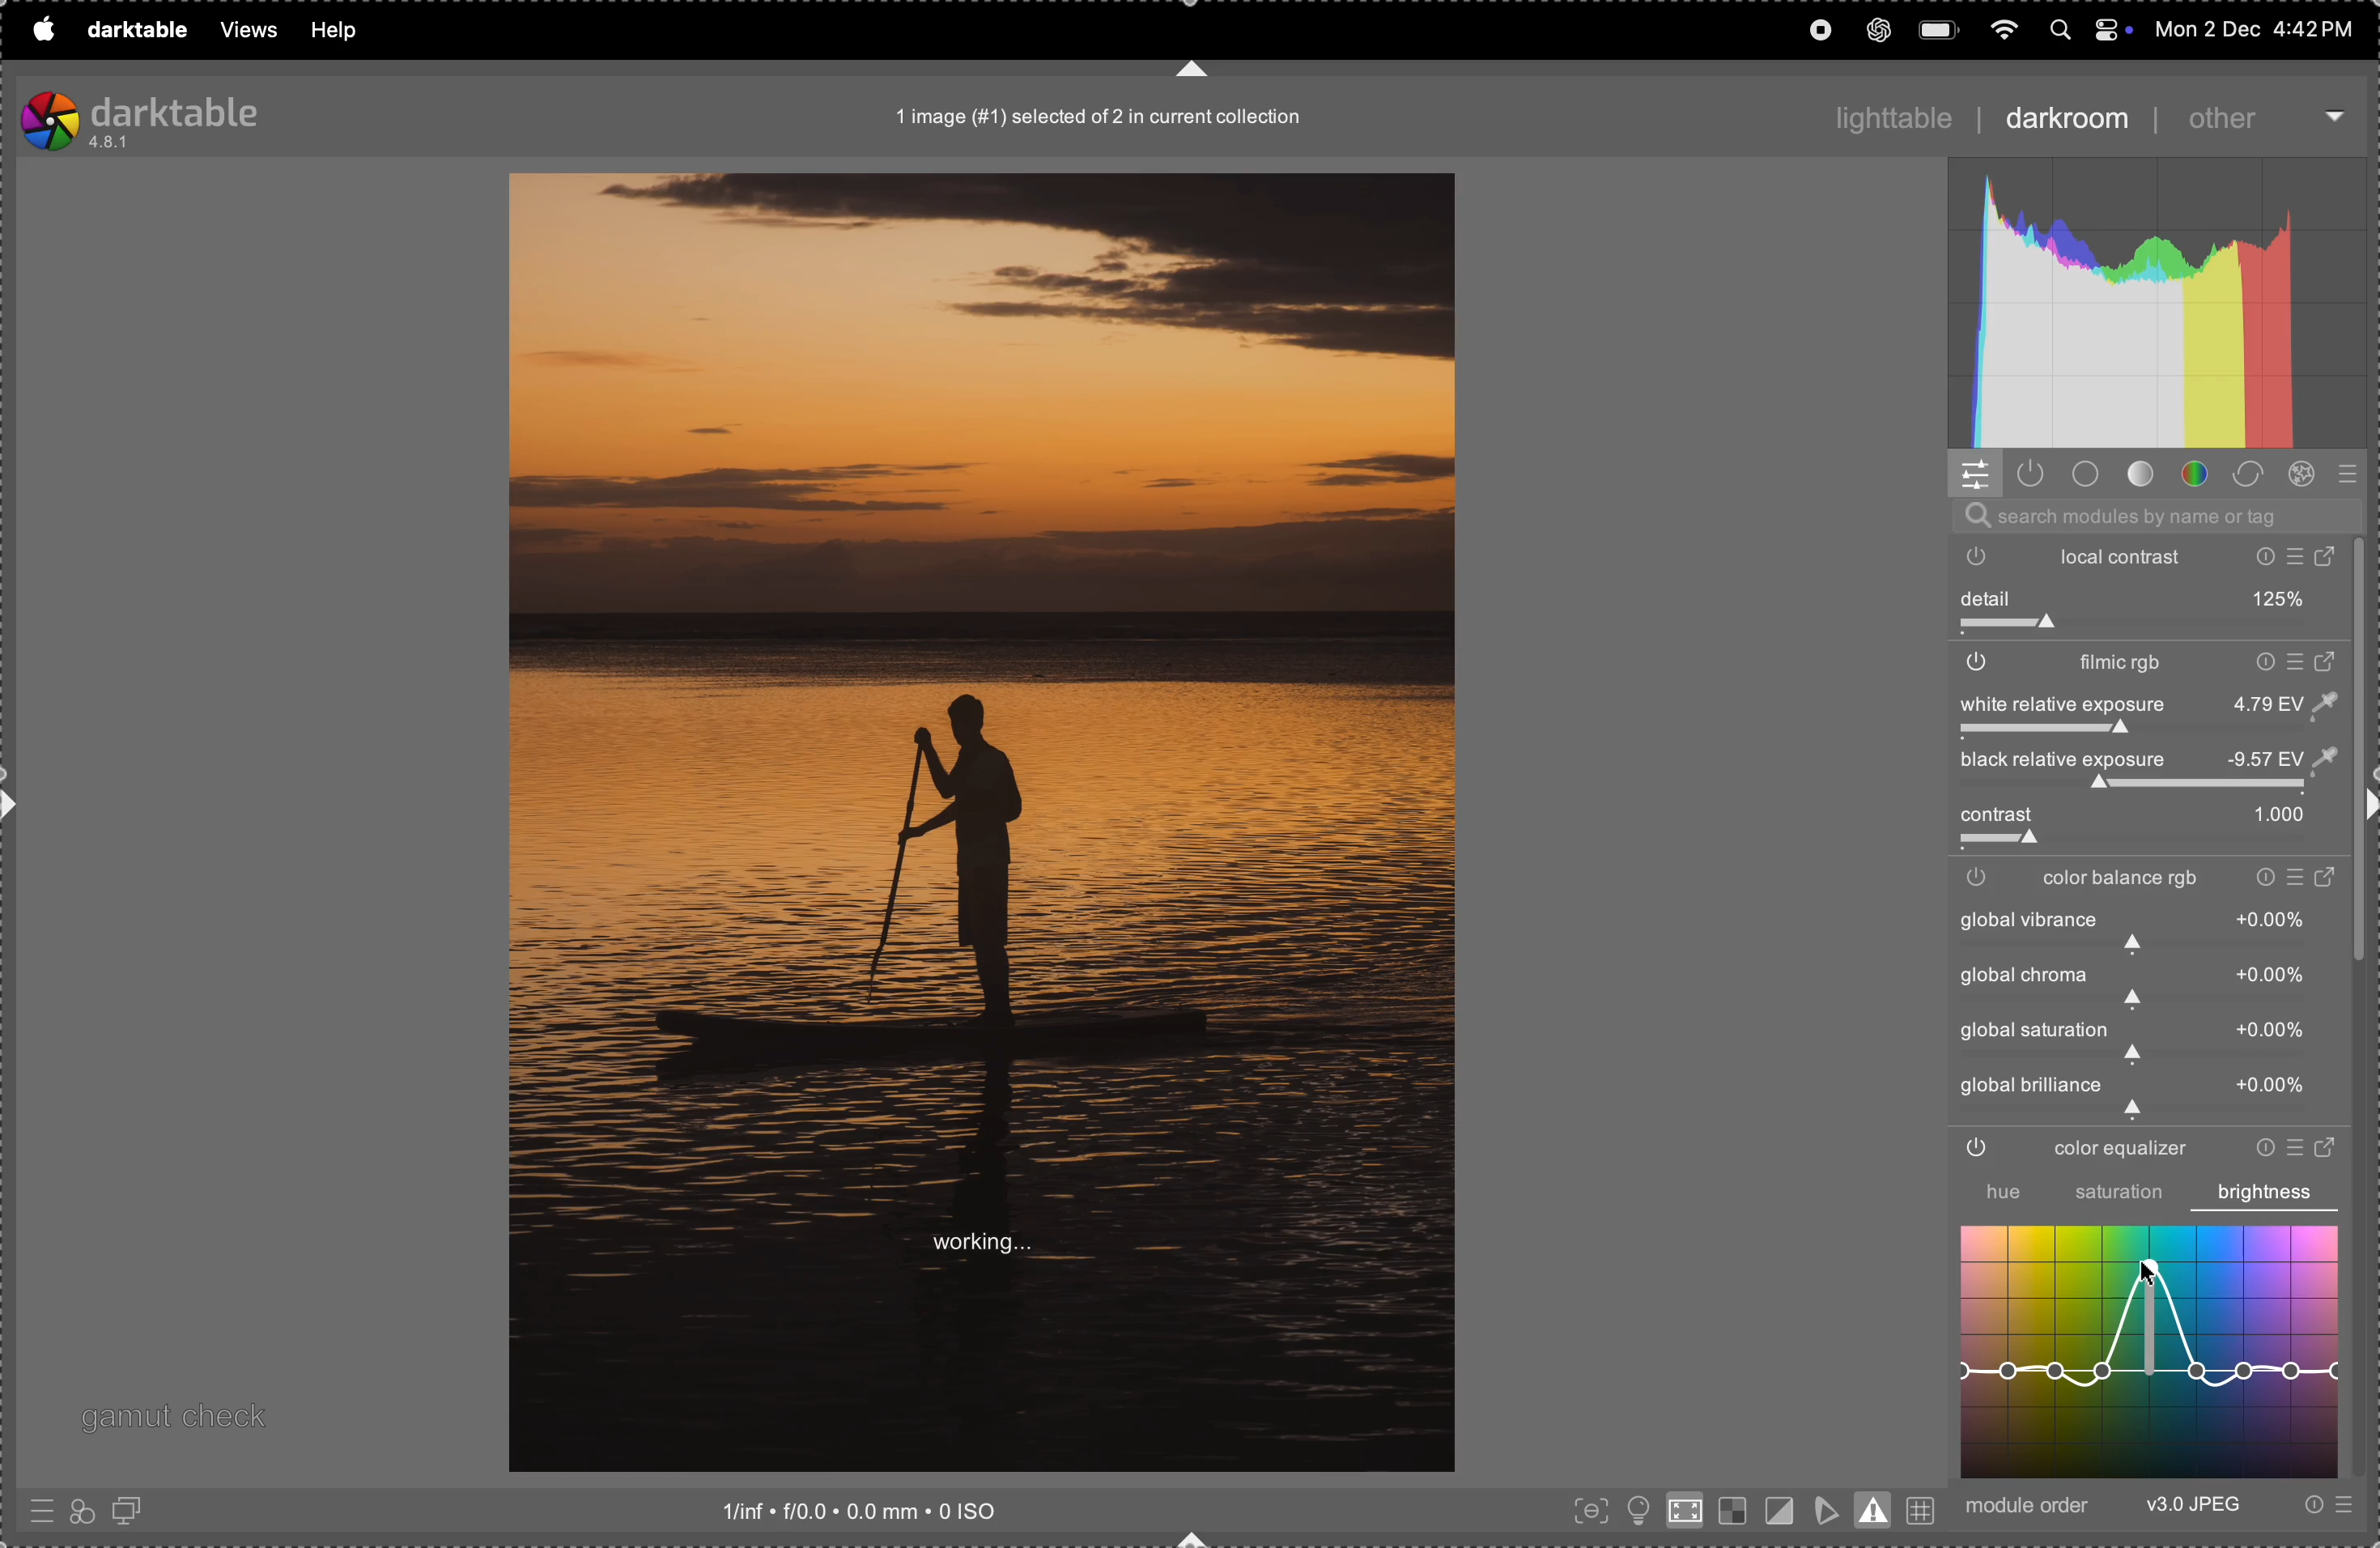 This screenshot has width=2380, height=1548. I want to click on detail, so click(2151, 598).